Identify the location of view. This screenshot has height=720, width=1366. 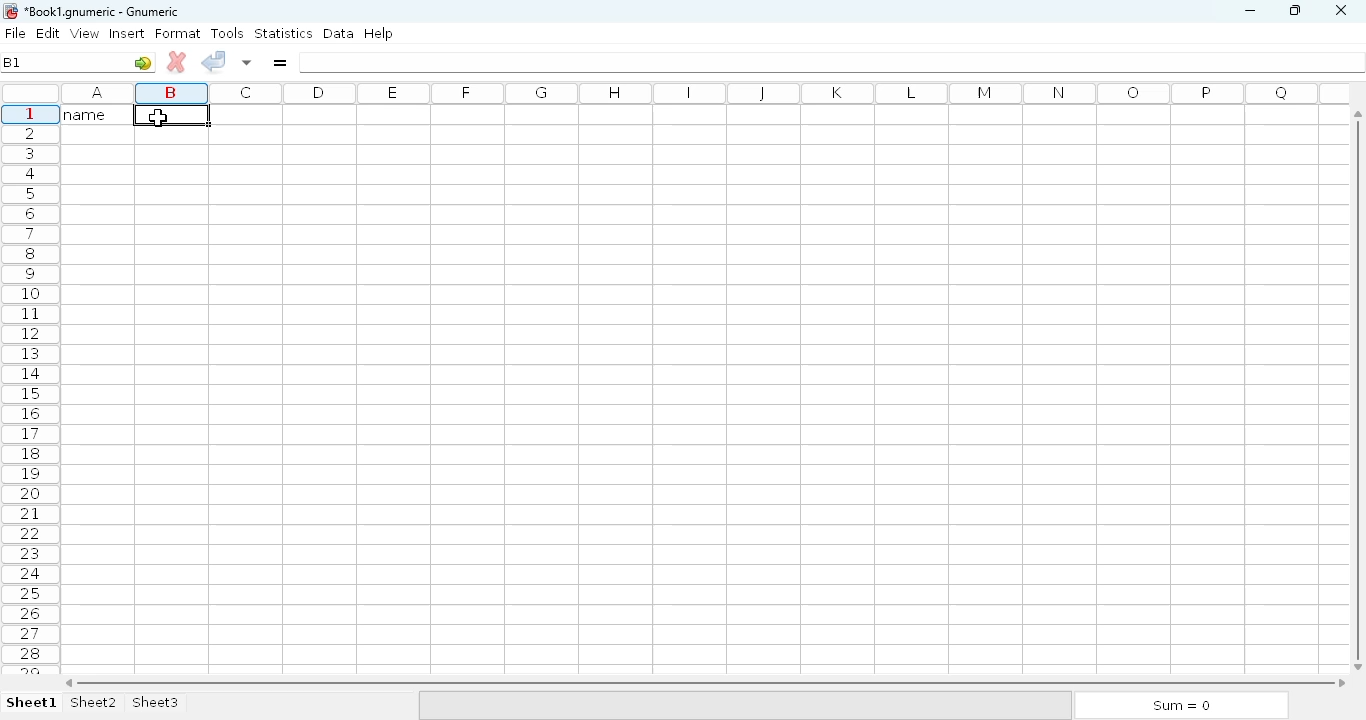
(85, 33).